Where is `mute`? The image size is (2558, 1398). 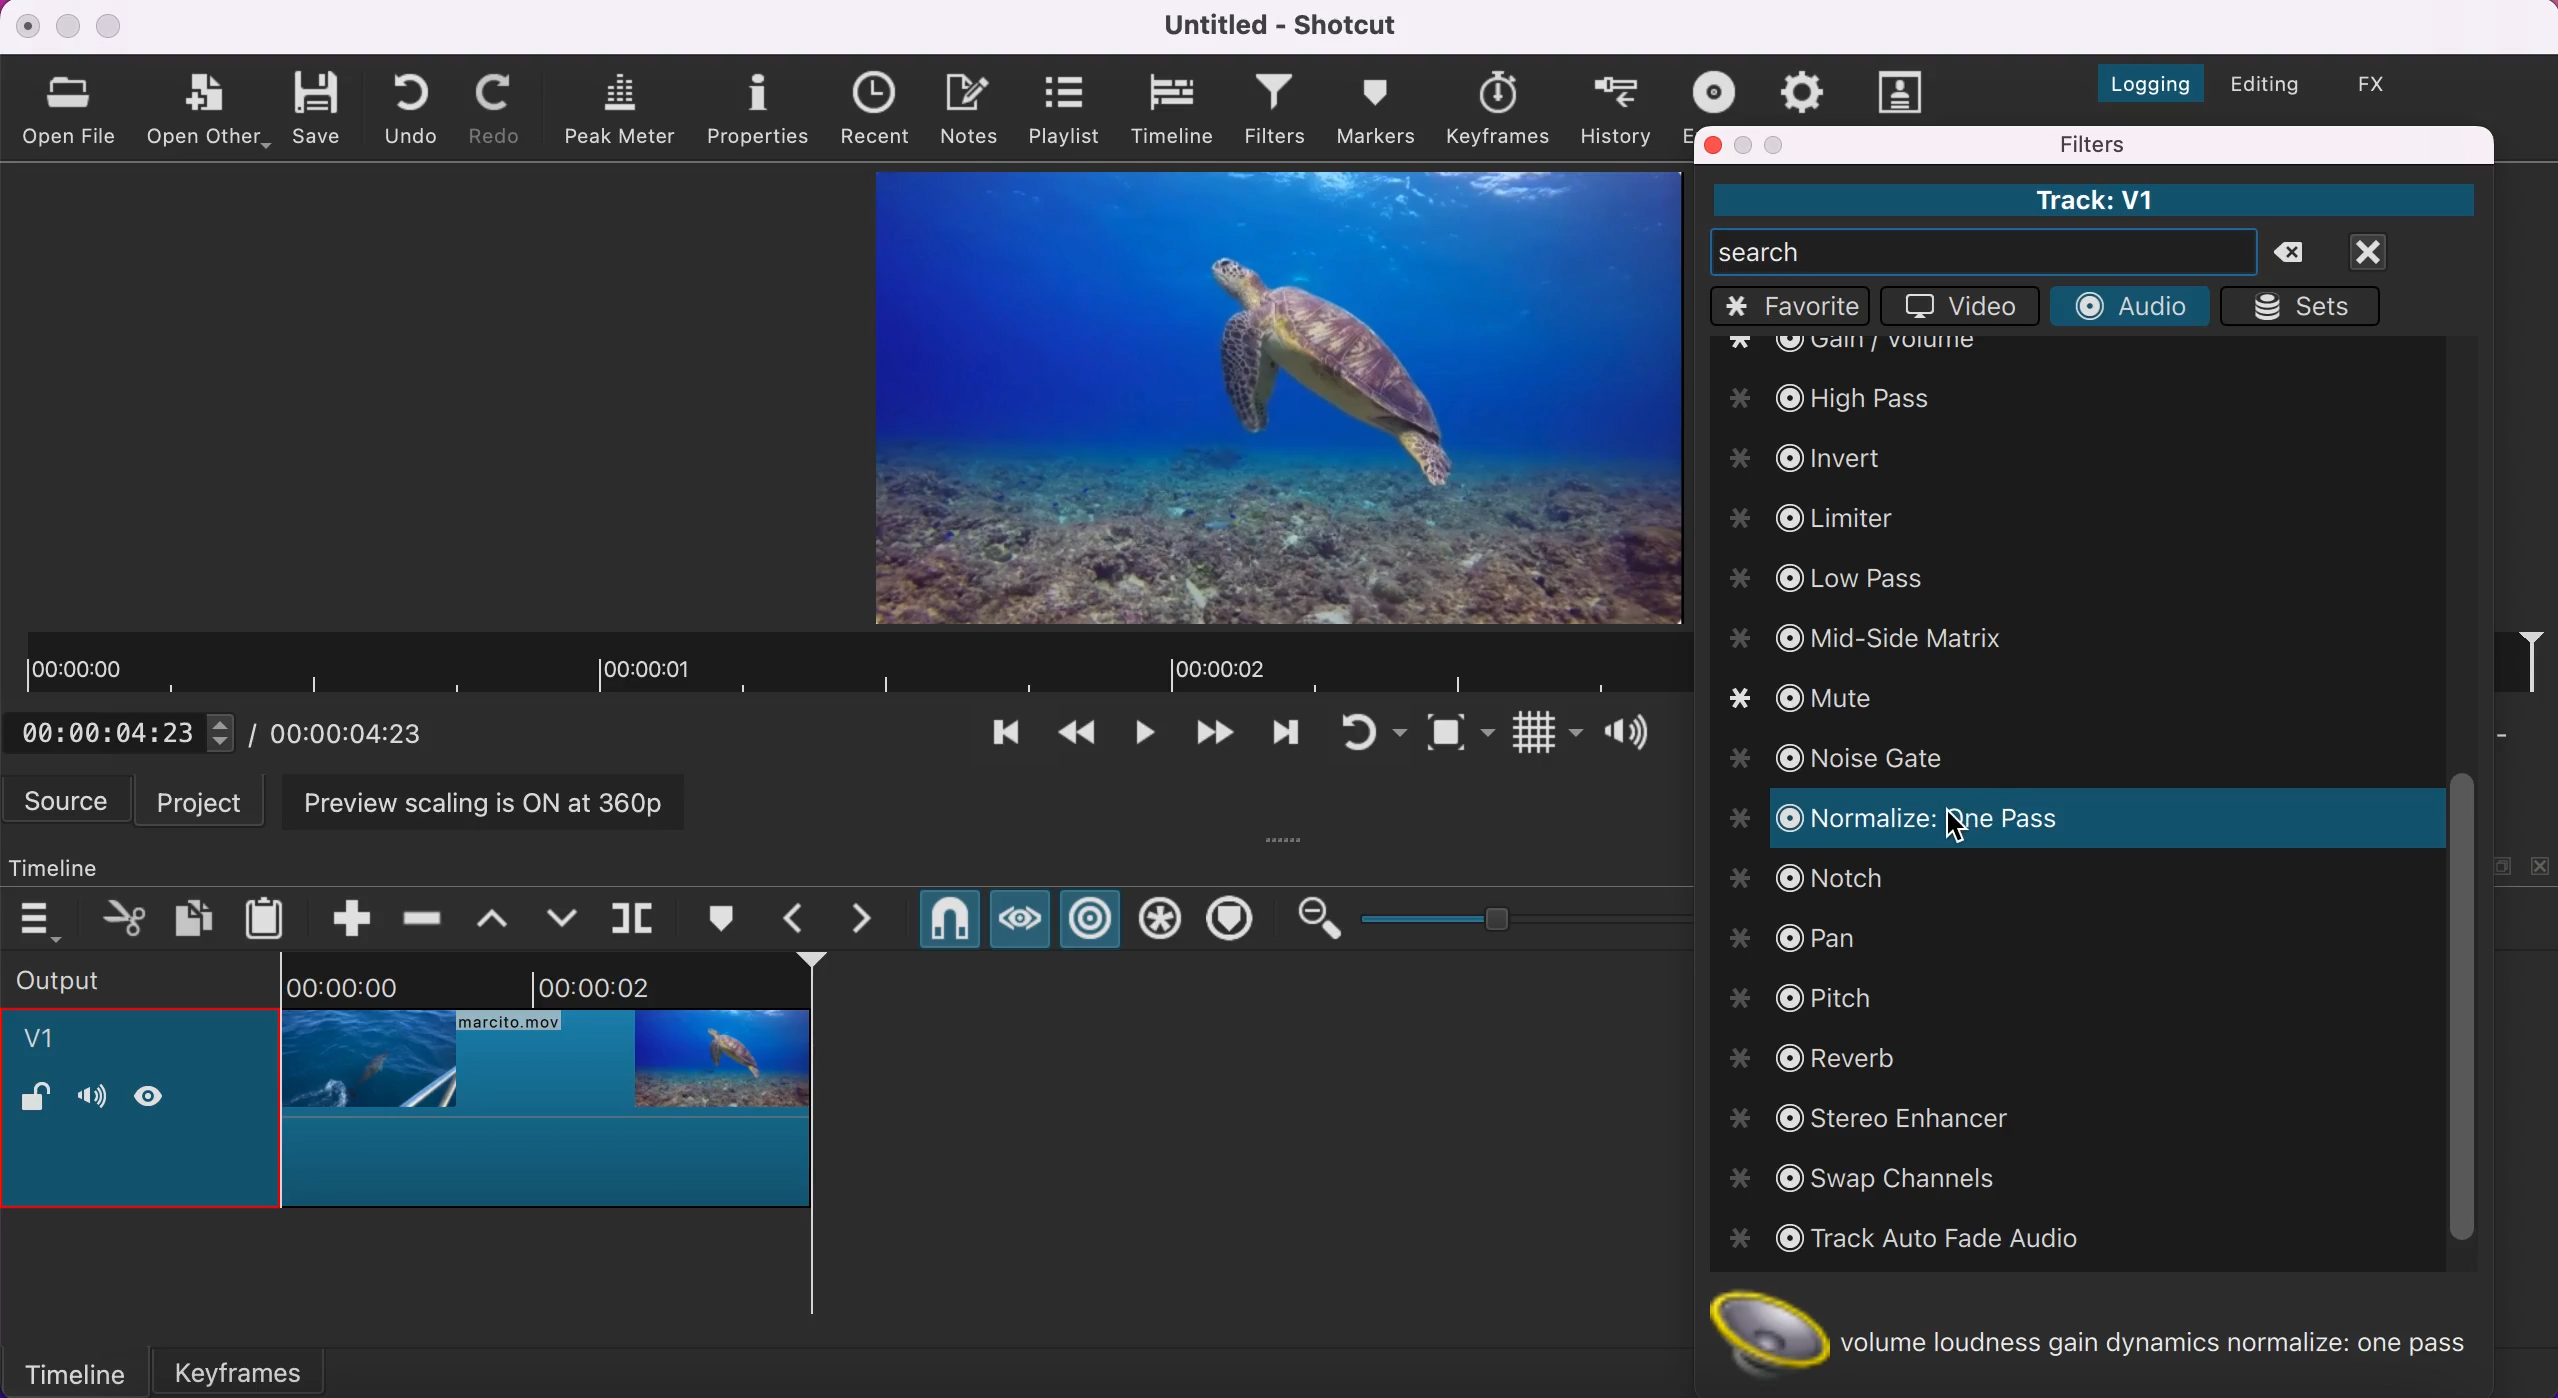
mute is located at coordinates (1827, 702).